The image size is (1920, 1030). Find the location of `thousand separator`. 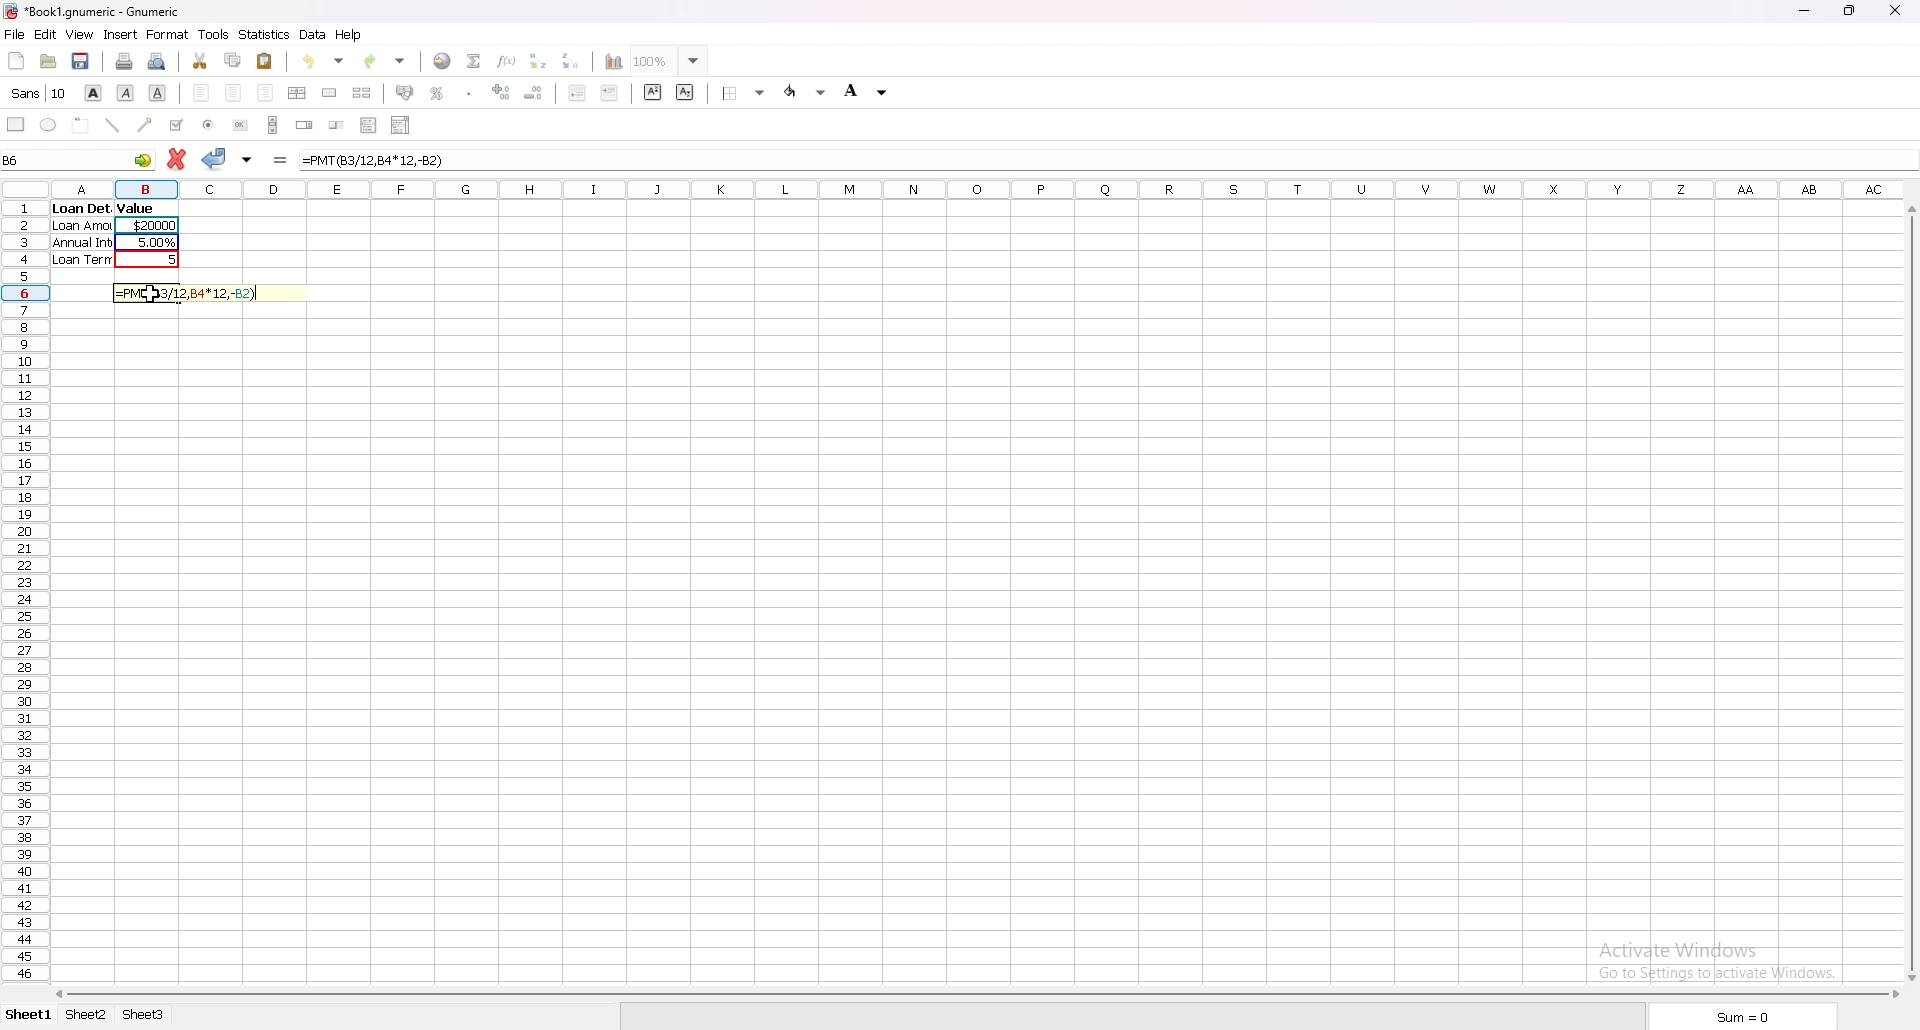

thousand separator is located at coordinates (470, 91).